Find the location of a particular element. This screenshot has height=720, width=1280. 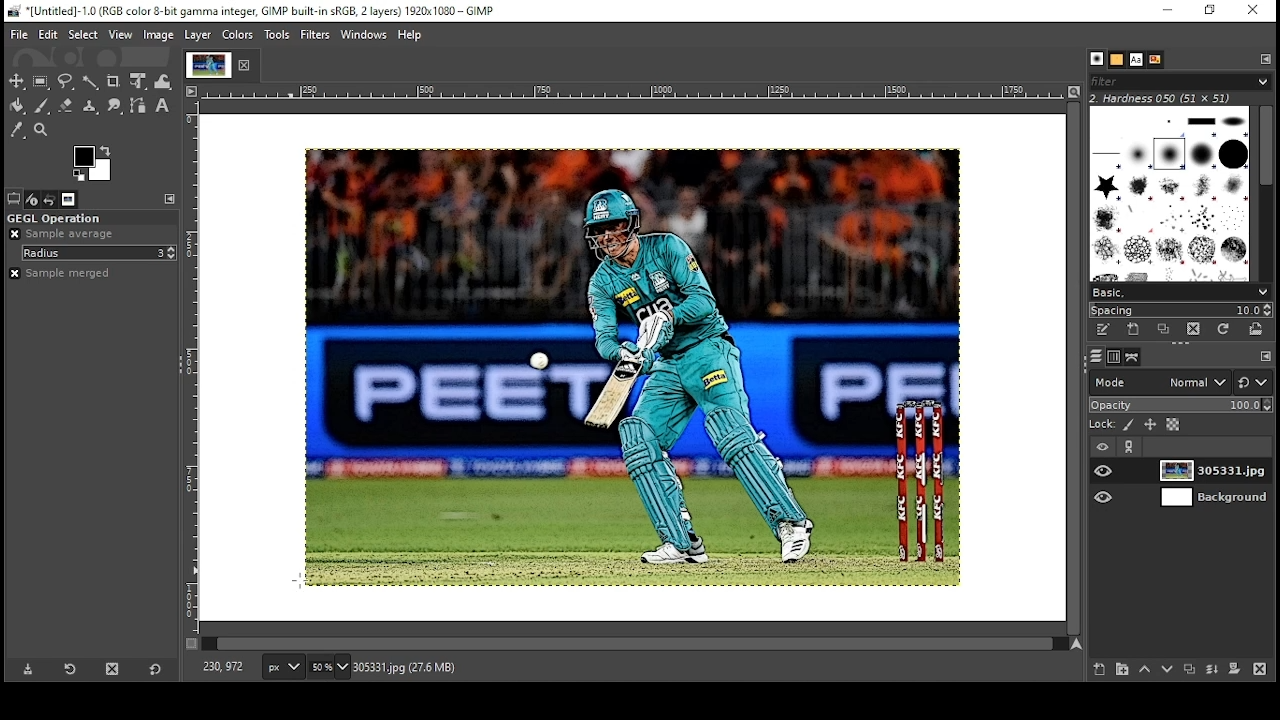

select brush collection is located at coordinates (1178, 292).